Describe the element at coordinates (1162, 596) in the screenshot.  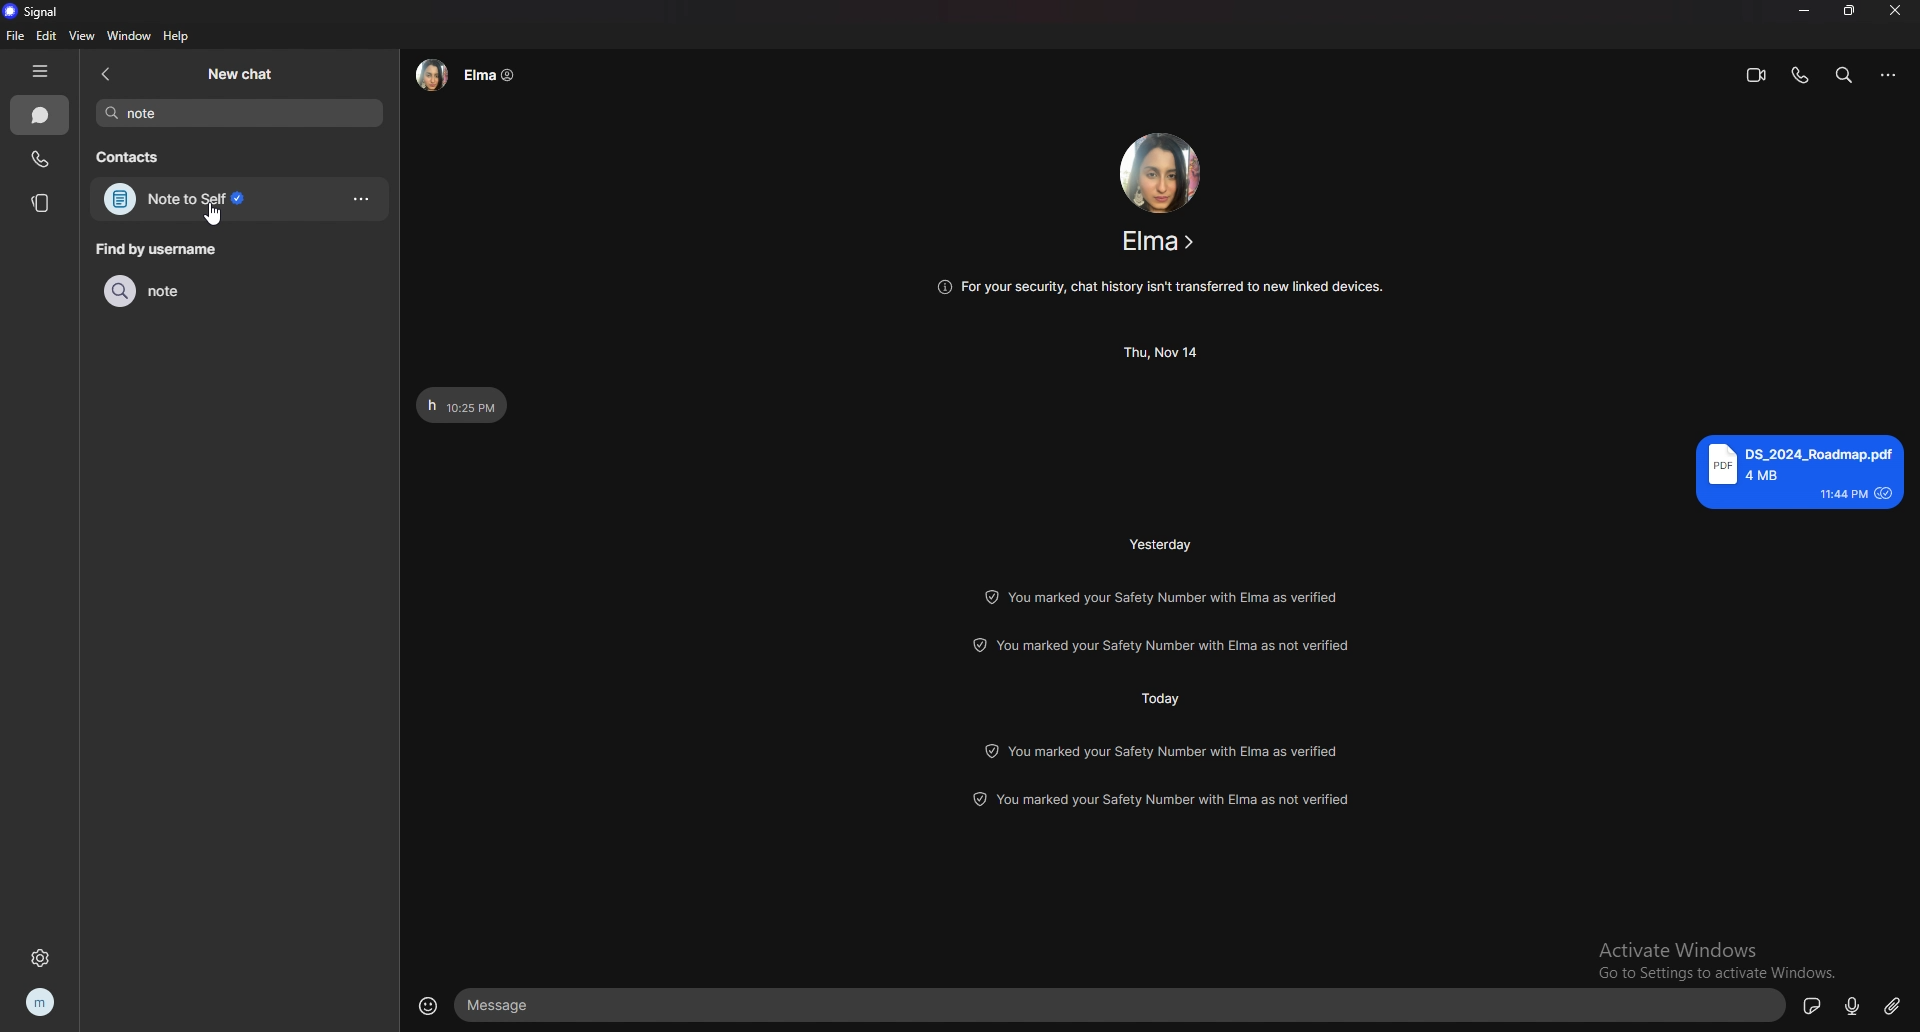
I see `update` at that location.